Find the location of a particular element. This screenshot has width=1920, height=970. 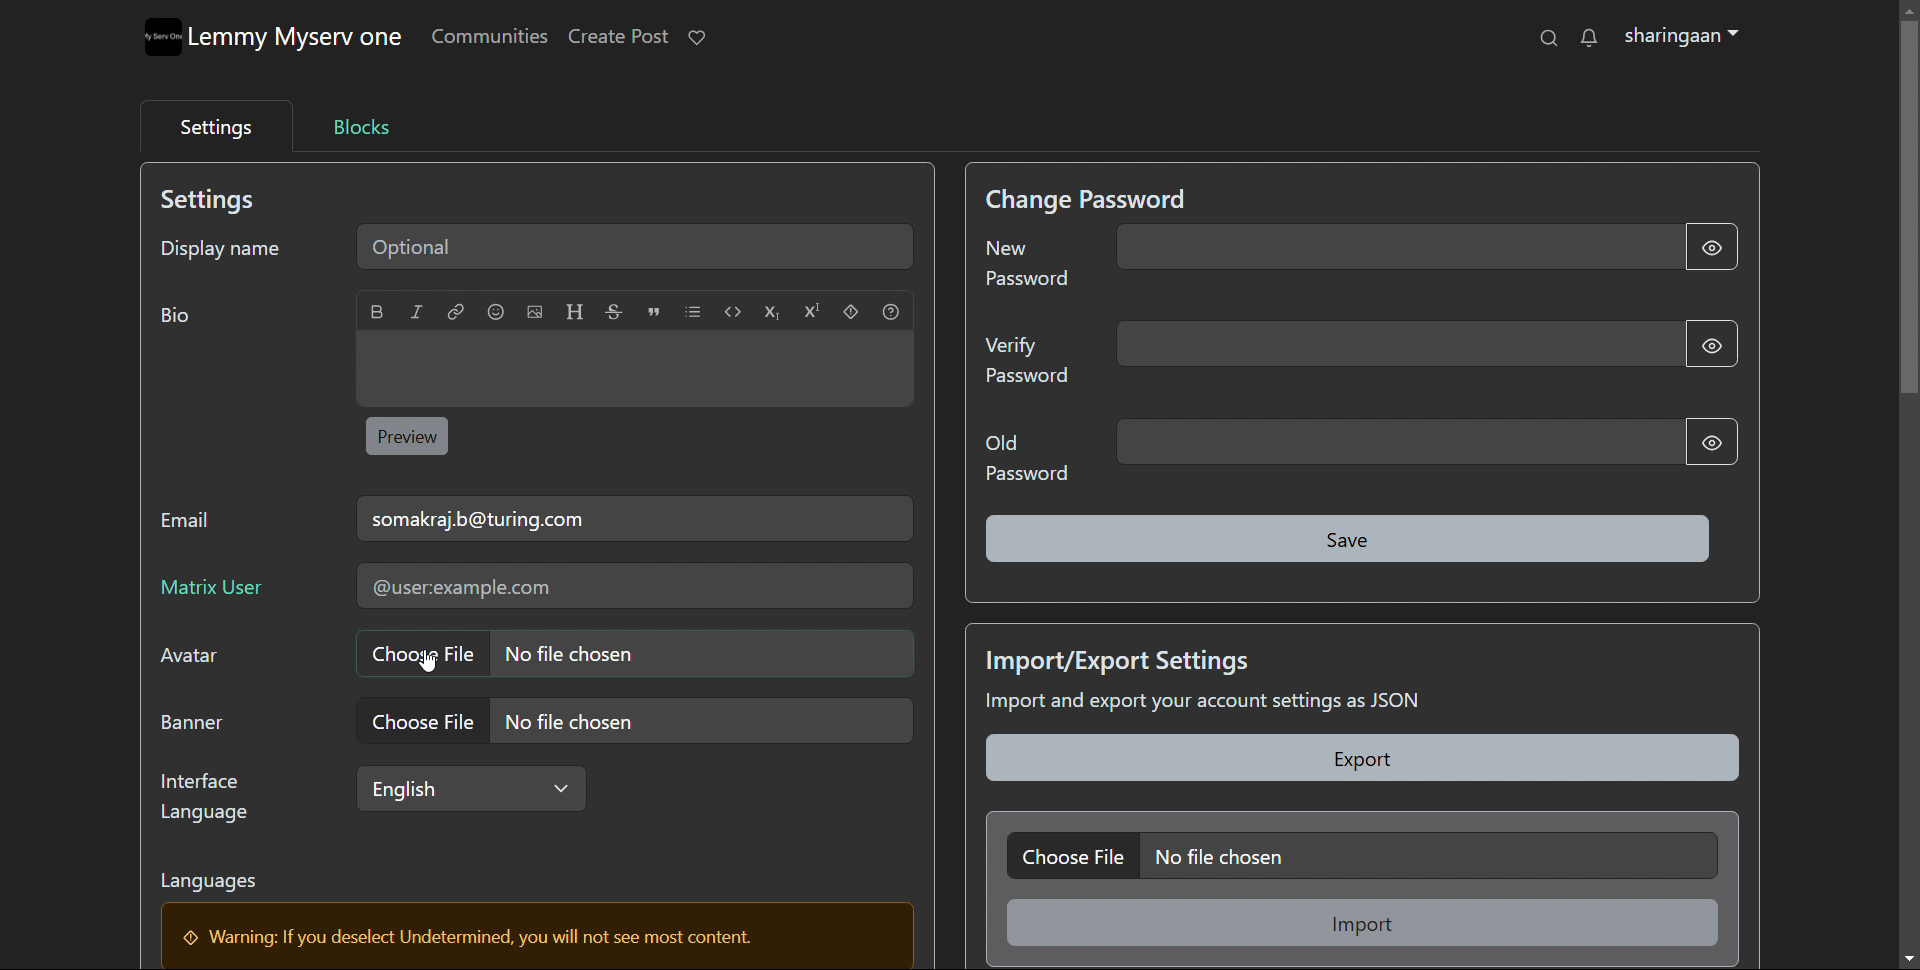

new password is located at coordinates (1397, 247).